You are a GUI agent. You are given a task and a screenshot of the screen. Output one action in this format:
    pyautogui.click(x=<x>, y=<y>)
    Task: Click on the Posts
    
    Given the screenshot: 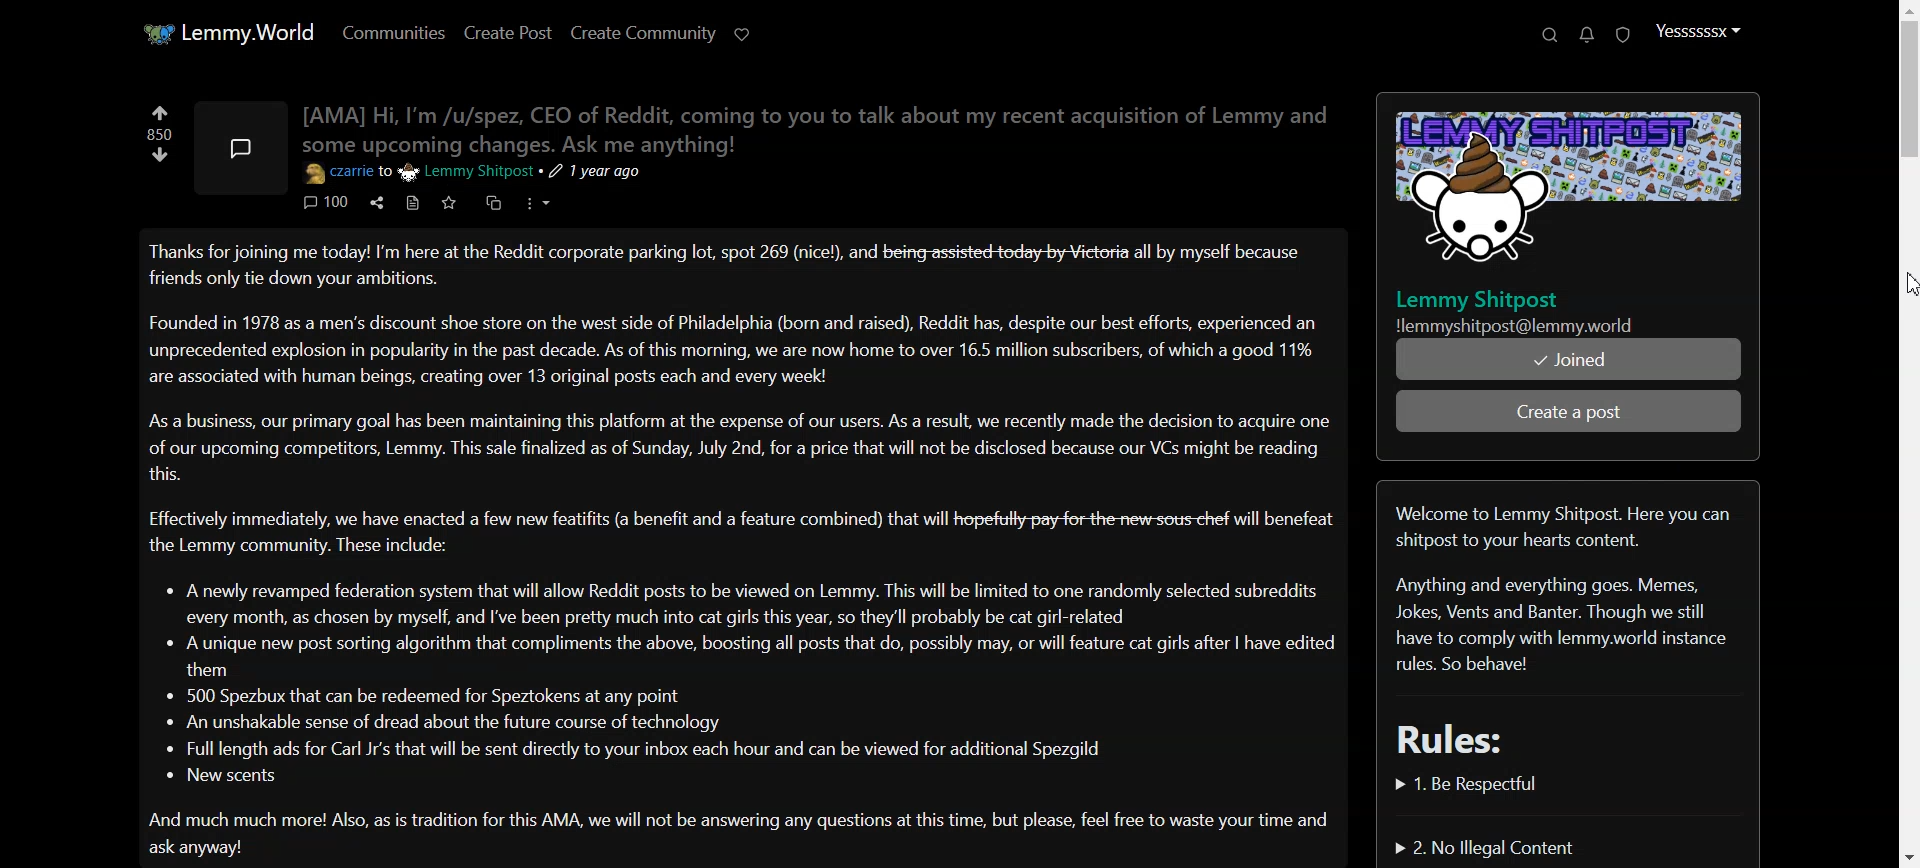 What is the action you would take?
    pyautogui.click(x=1566, y=183)
    